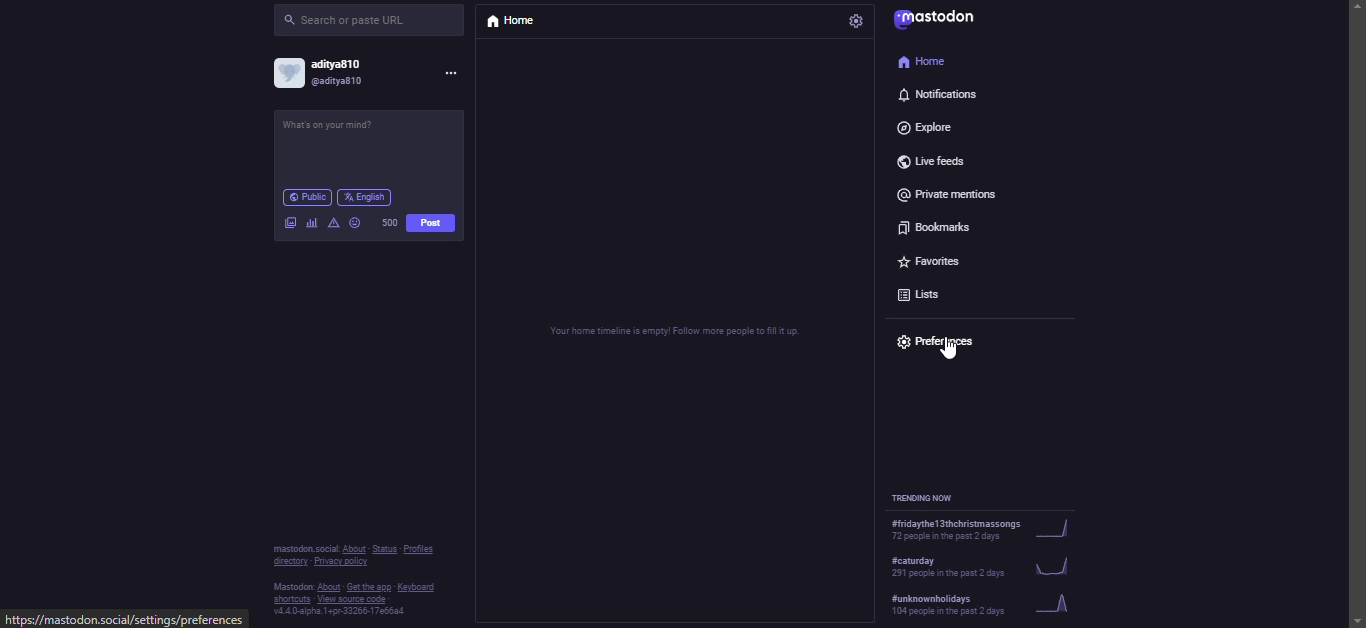  I want to click on english, so click(363, 197).